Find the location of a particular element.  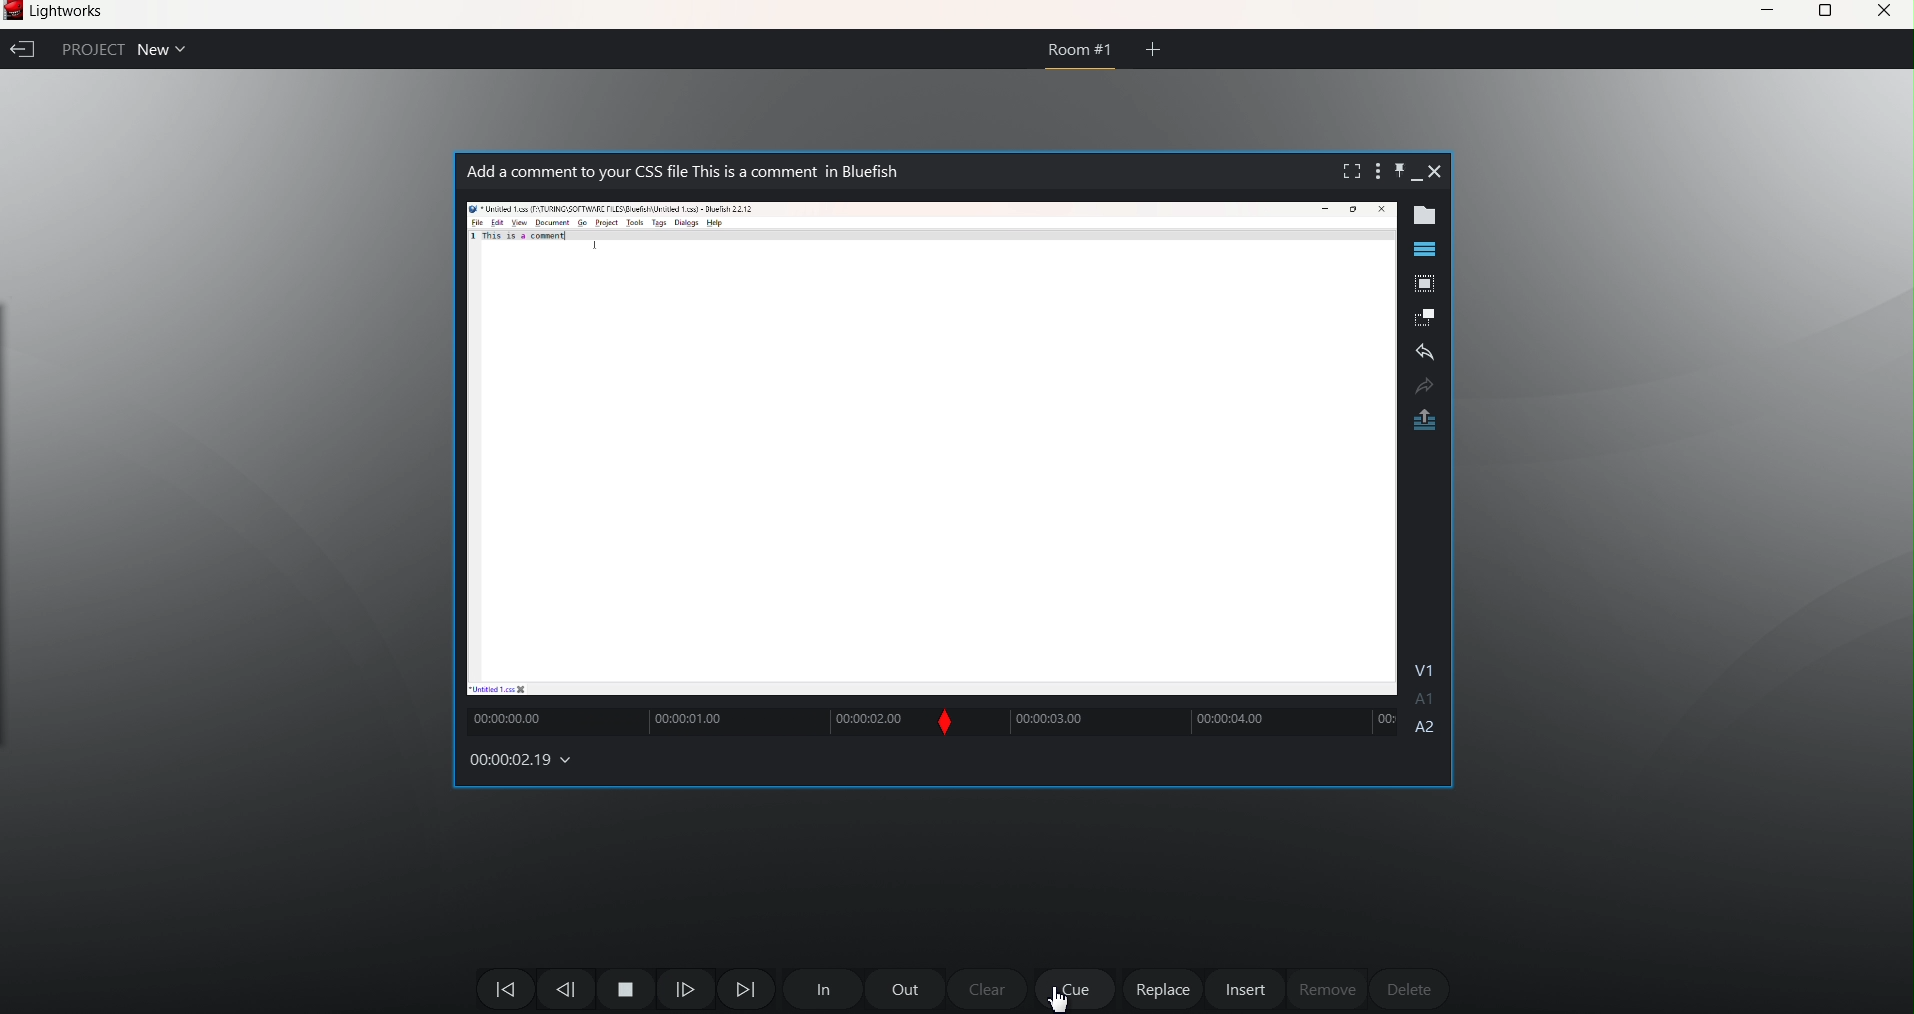

V1 A1 A2 (clip track) is located at coordinates (1189, 721).